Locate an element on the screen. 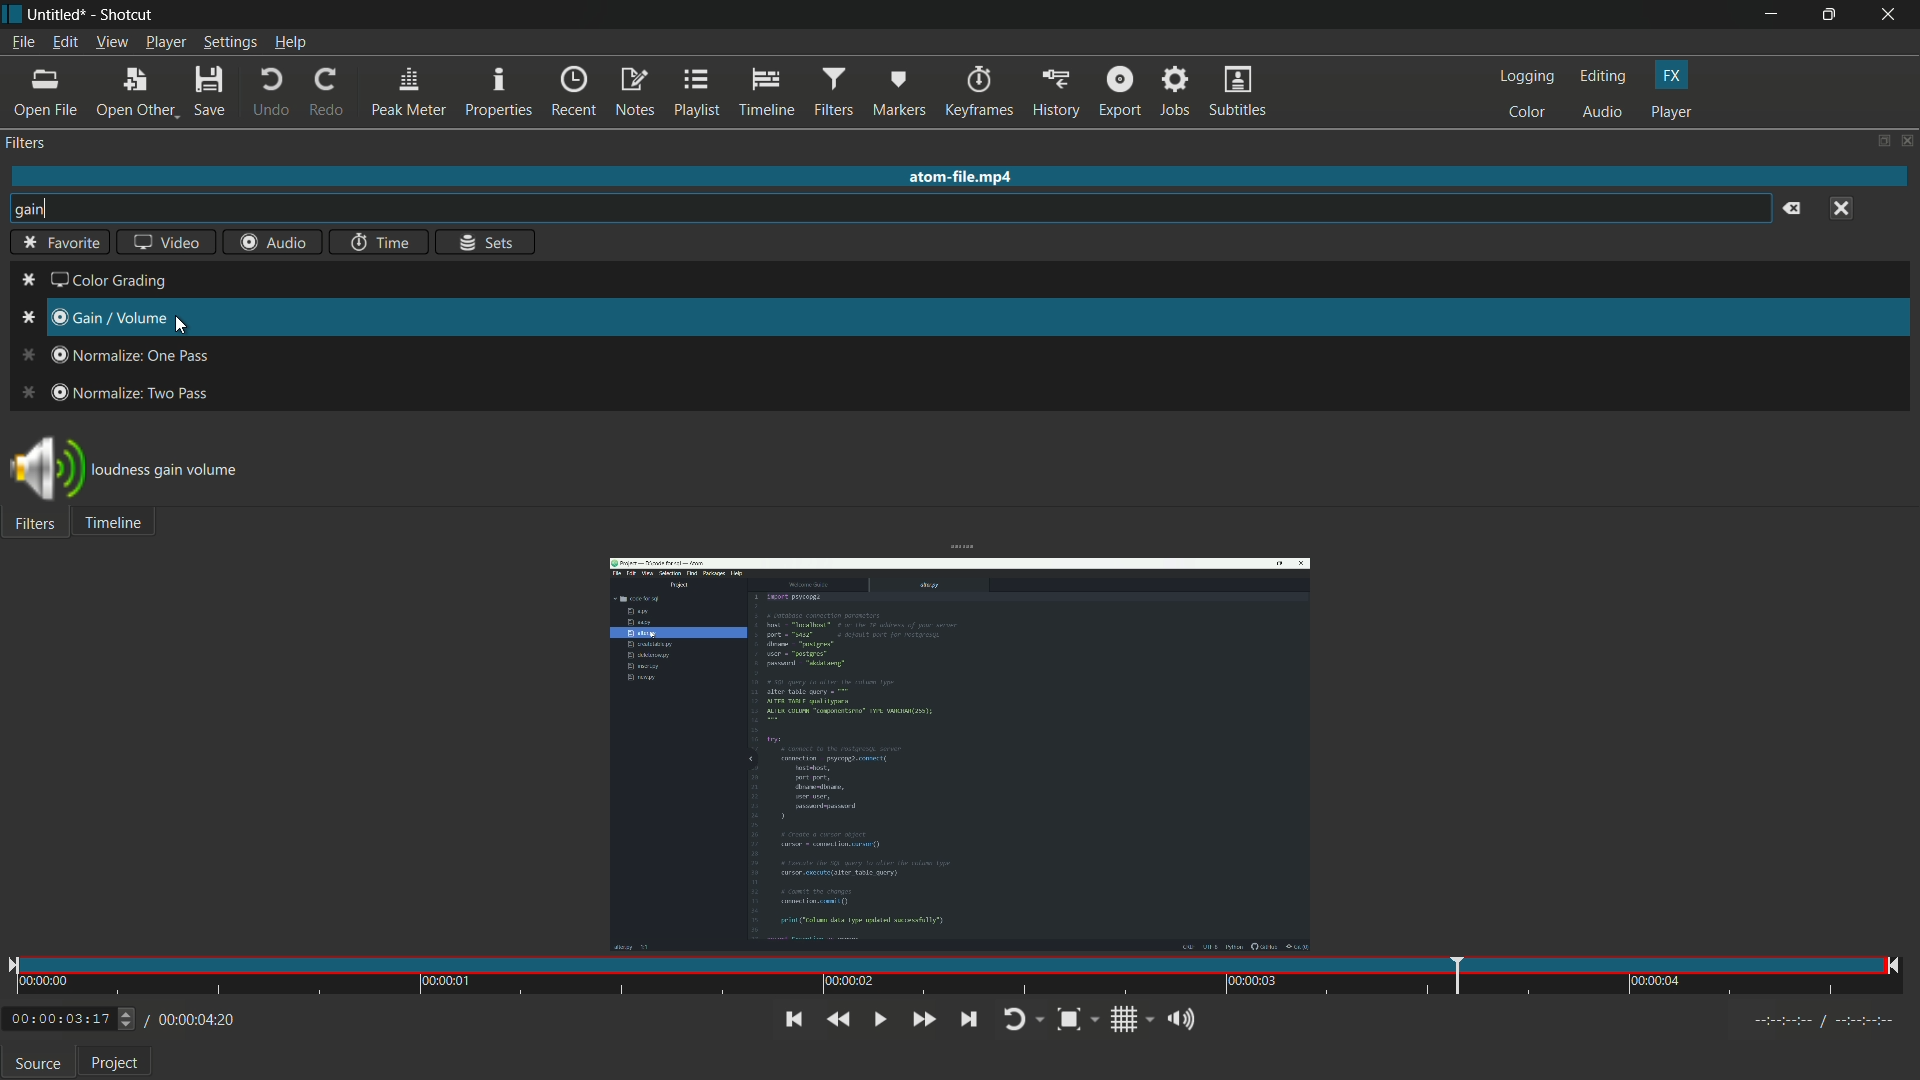 This screenshot has height=1080, width=1920. toggle grid is located at coordinates (1133, 1021).